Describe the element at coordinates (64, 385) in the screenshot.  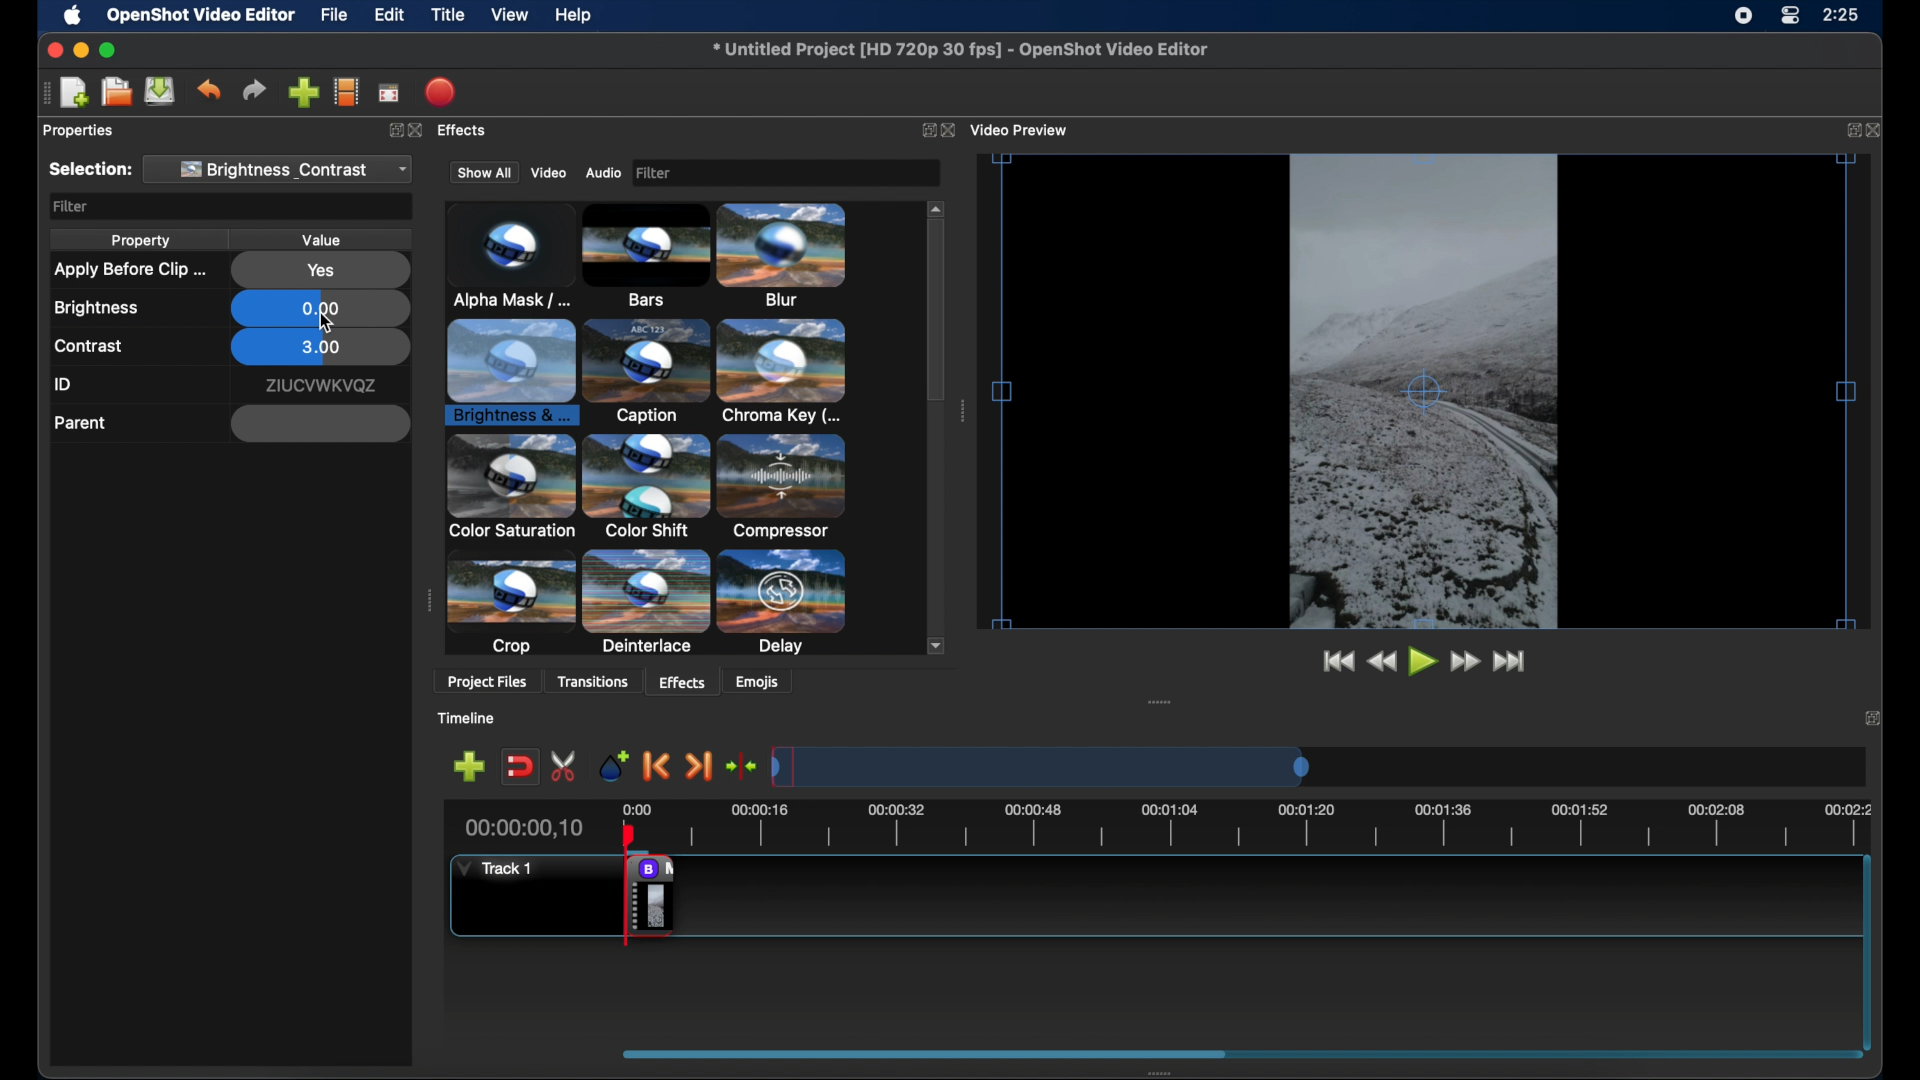
I see `id` at that location.